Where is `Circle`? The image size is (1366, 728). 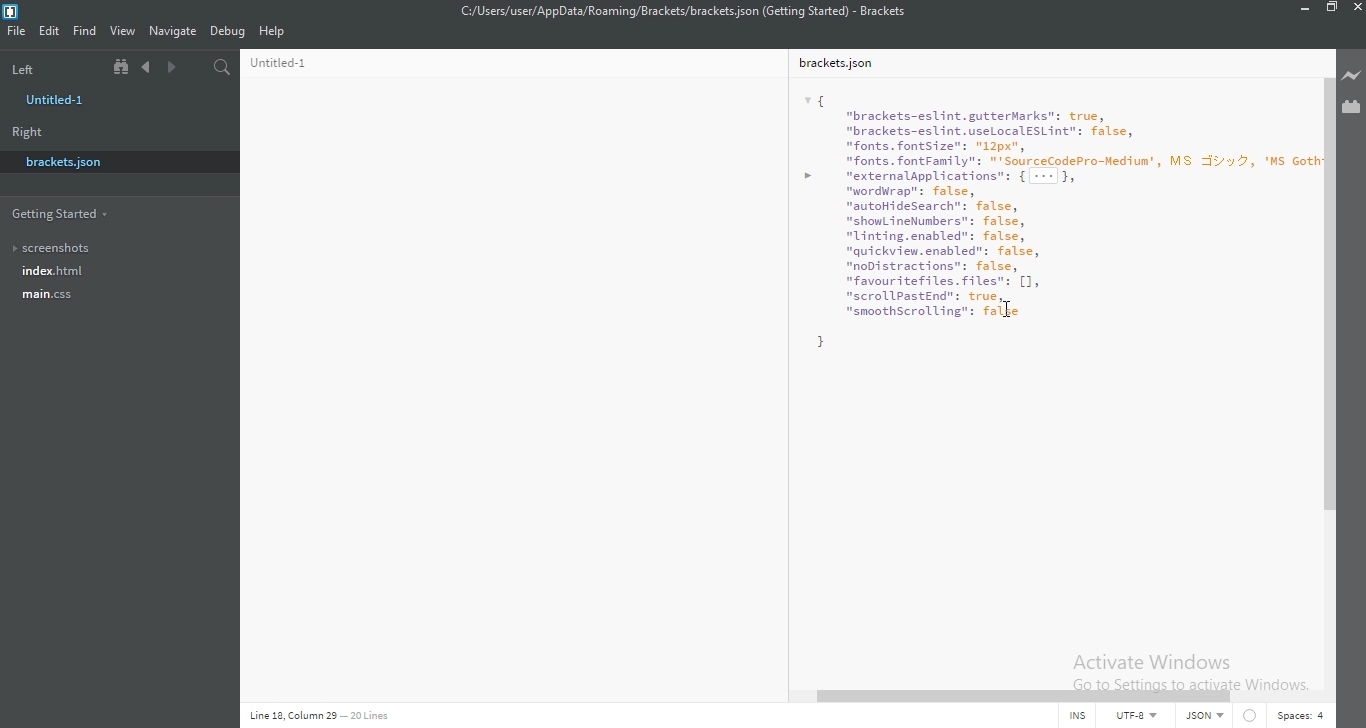 Circle is located at coordinates (1257, 718).